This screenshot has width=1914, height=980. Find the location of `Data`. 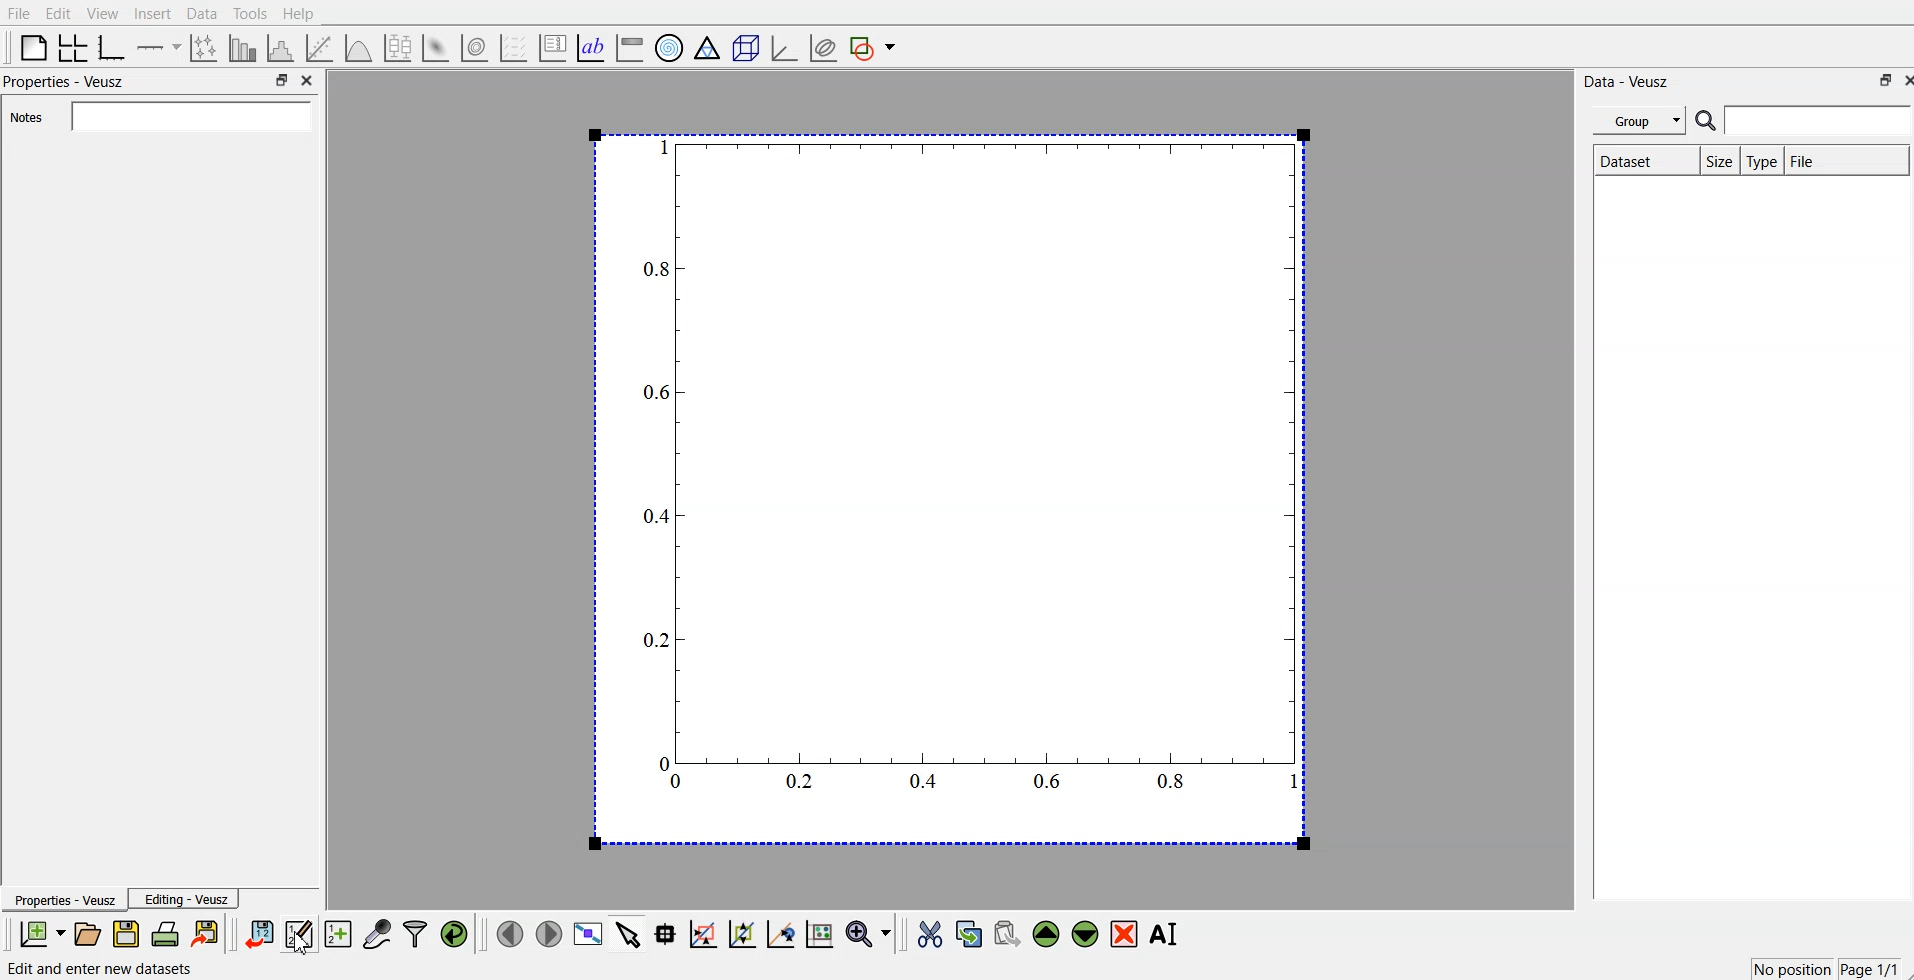

Data is located at coordinates (203, 14).